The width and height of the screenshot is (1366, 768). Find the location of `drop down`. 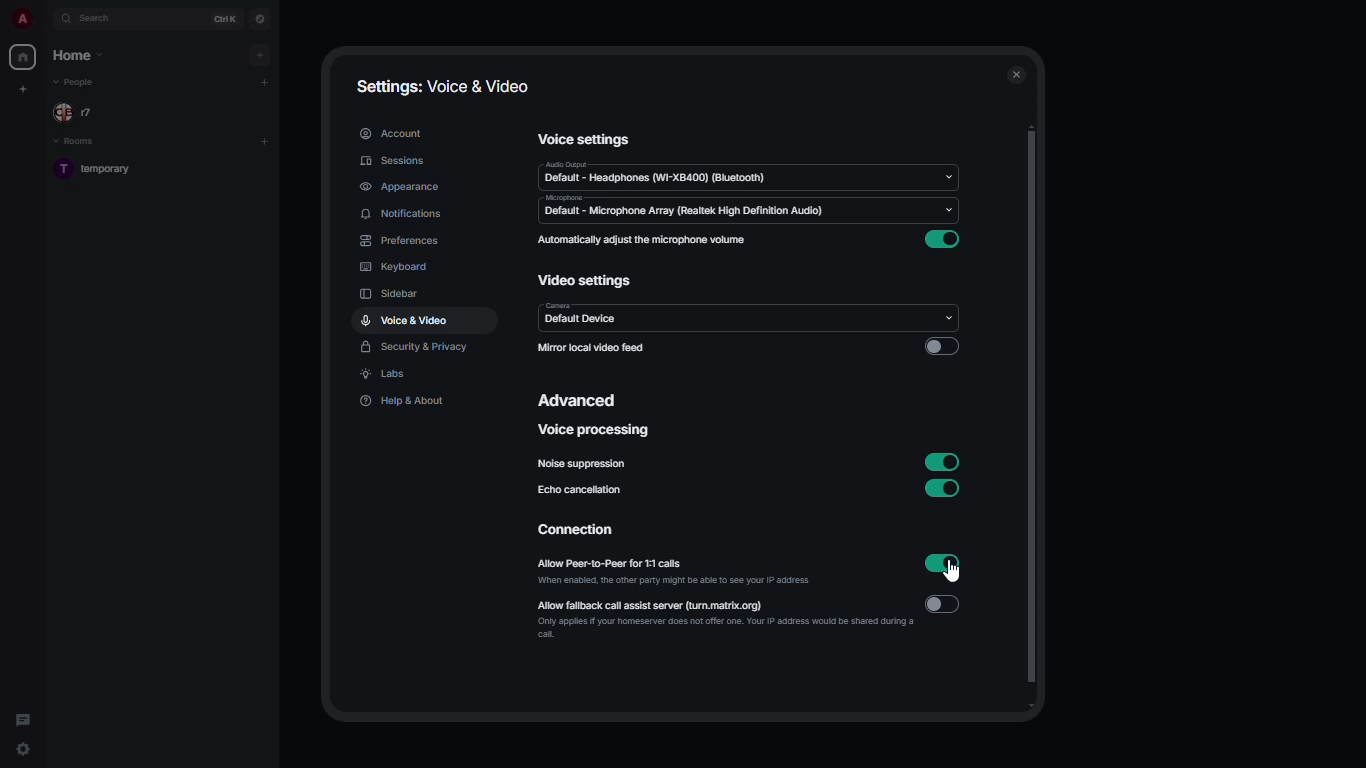

drop down is located at coordinates (945, 315).